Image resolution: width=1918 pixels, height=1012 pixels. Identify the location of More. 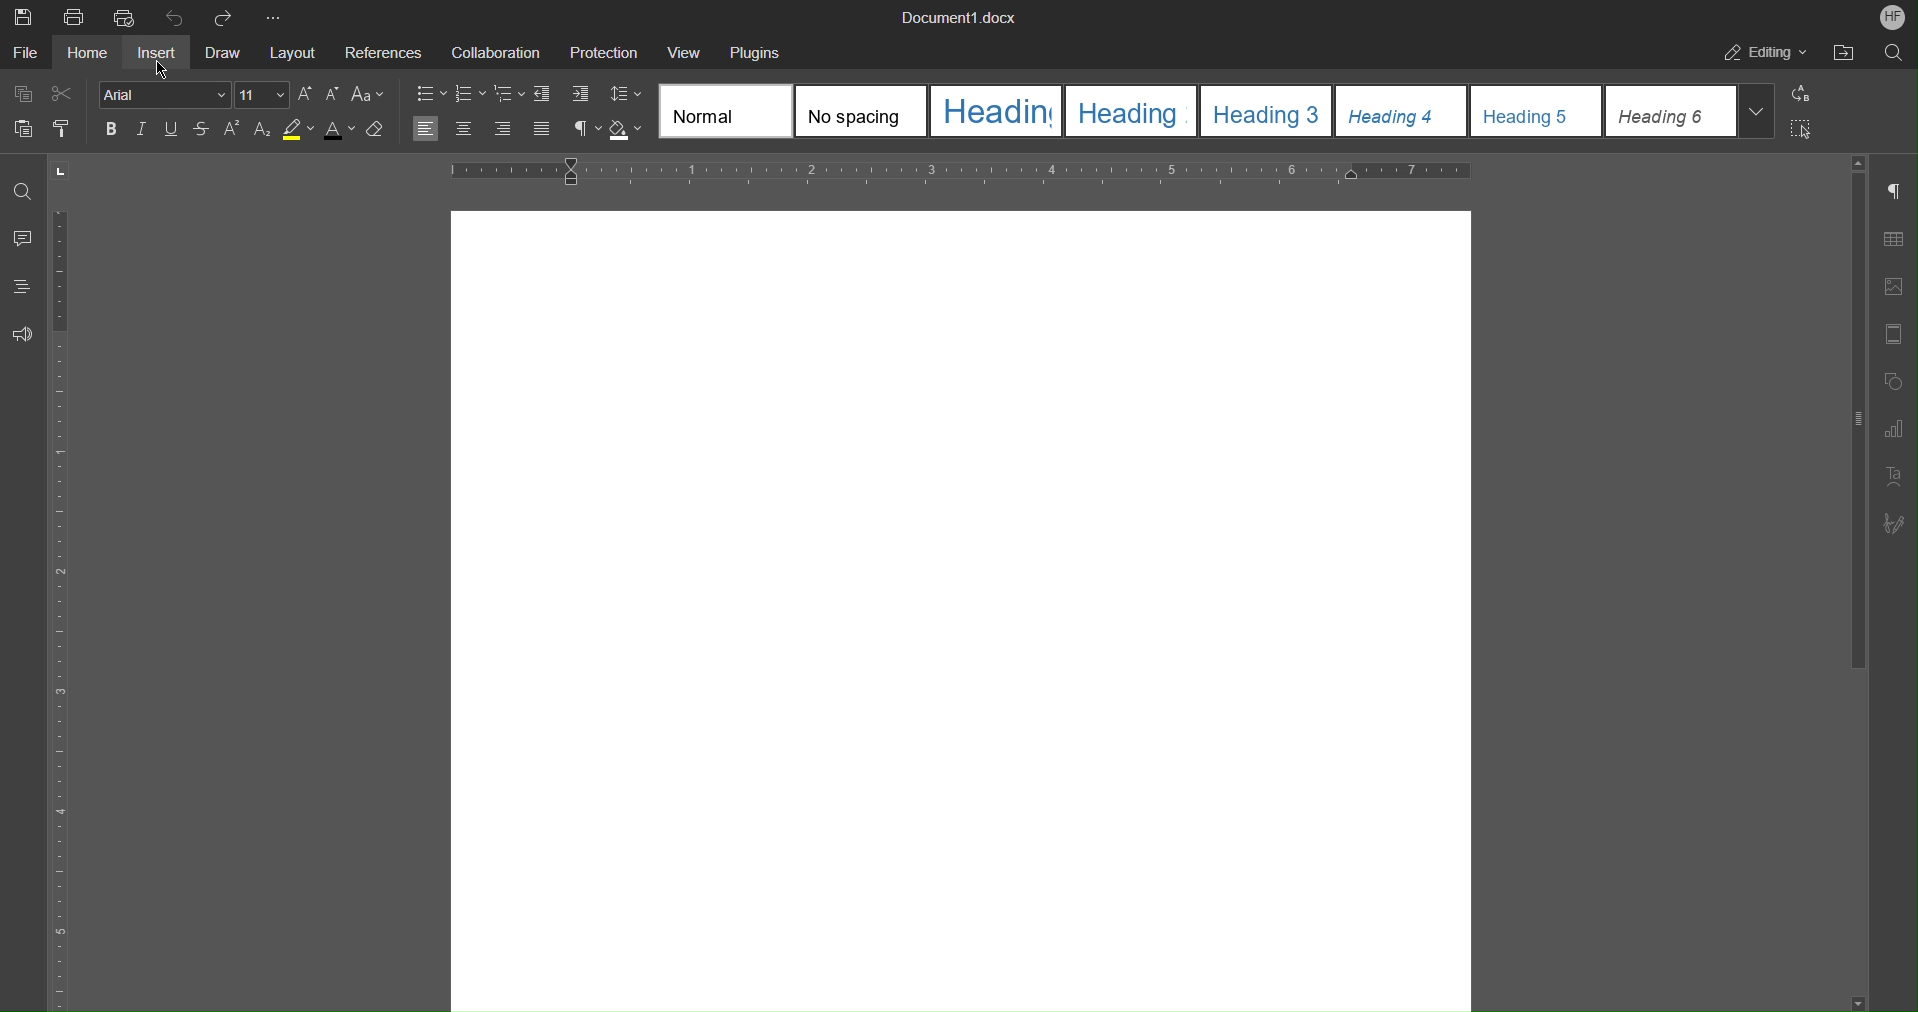
(271, 15).